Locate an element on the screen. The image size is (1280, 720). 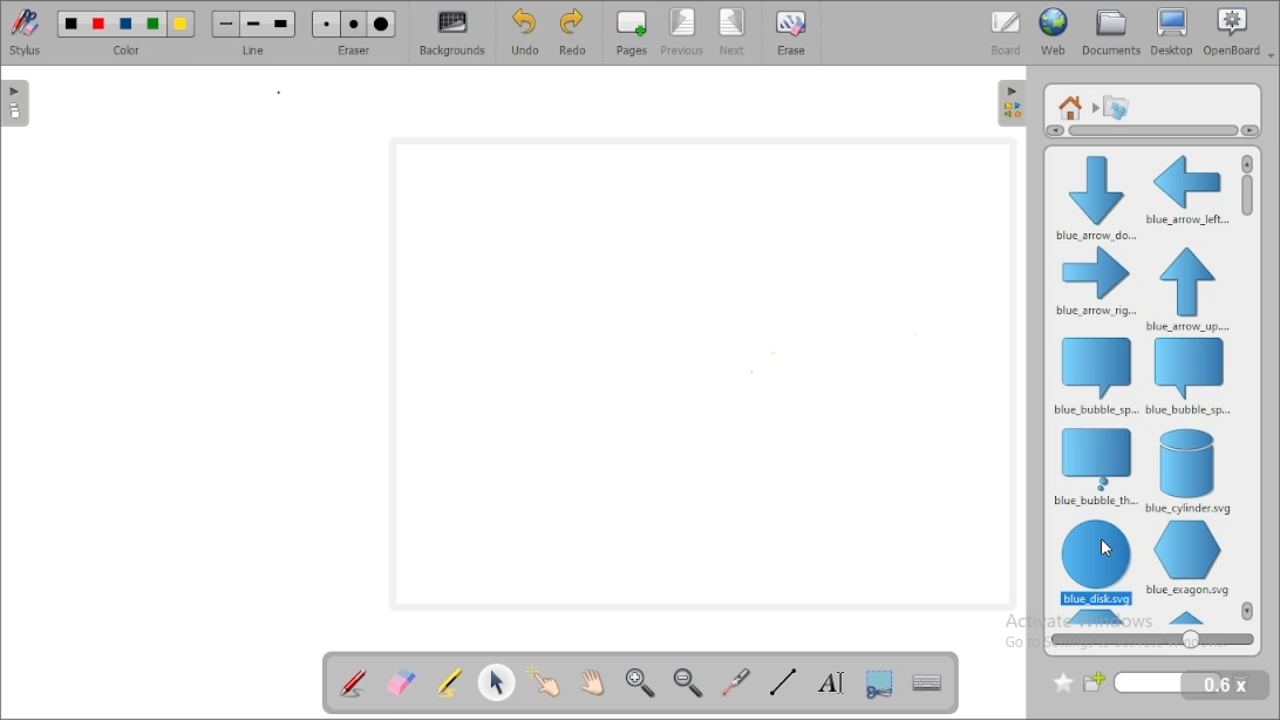
vertical scroll bar is located at coordinates (1248, 208).